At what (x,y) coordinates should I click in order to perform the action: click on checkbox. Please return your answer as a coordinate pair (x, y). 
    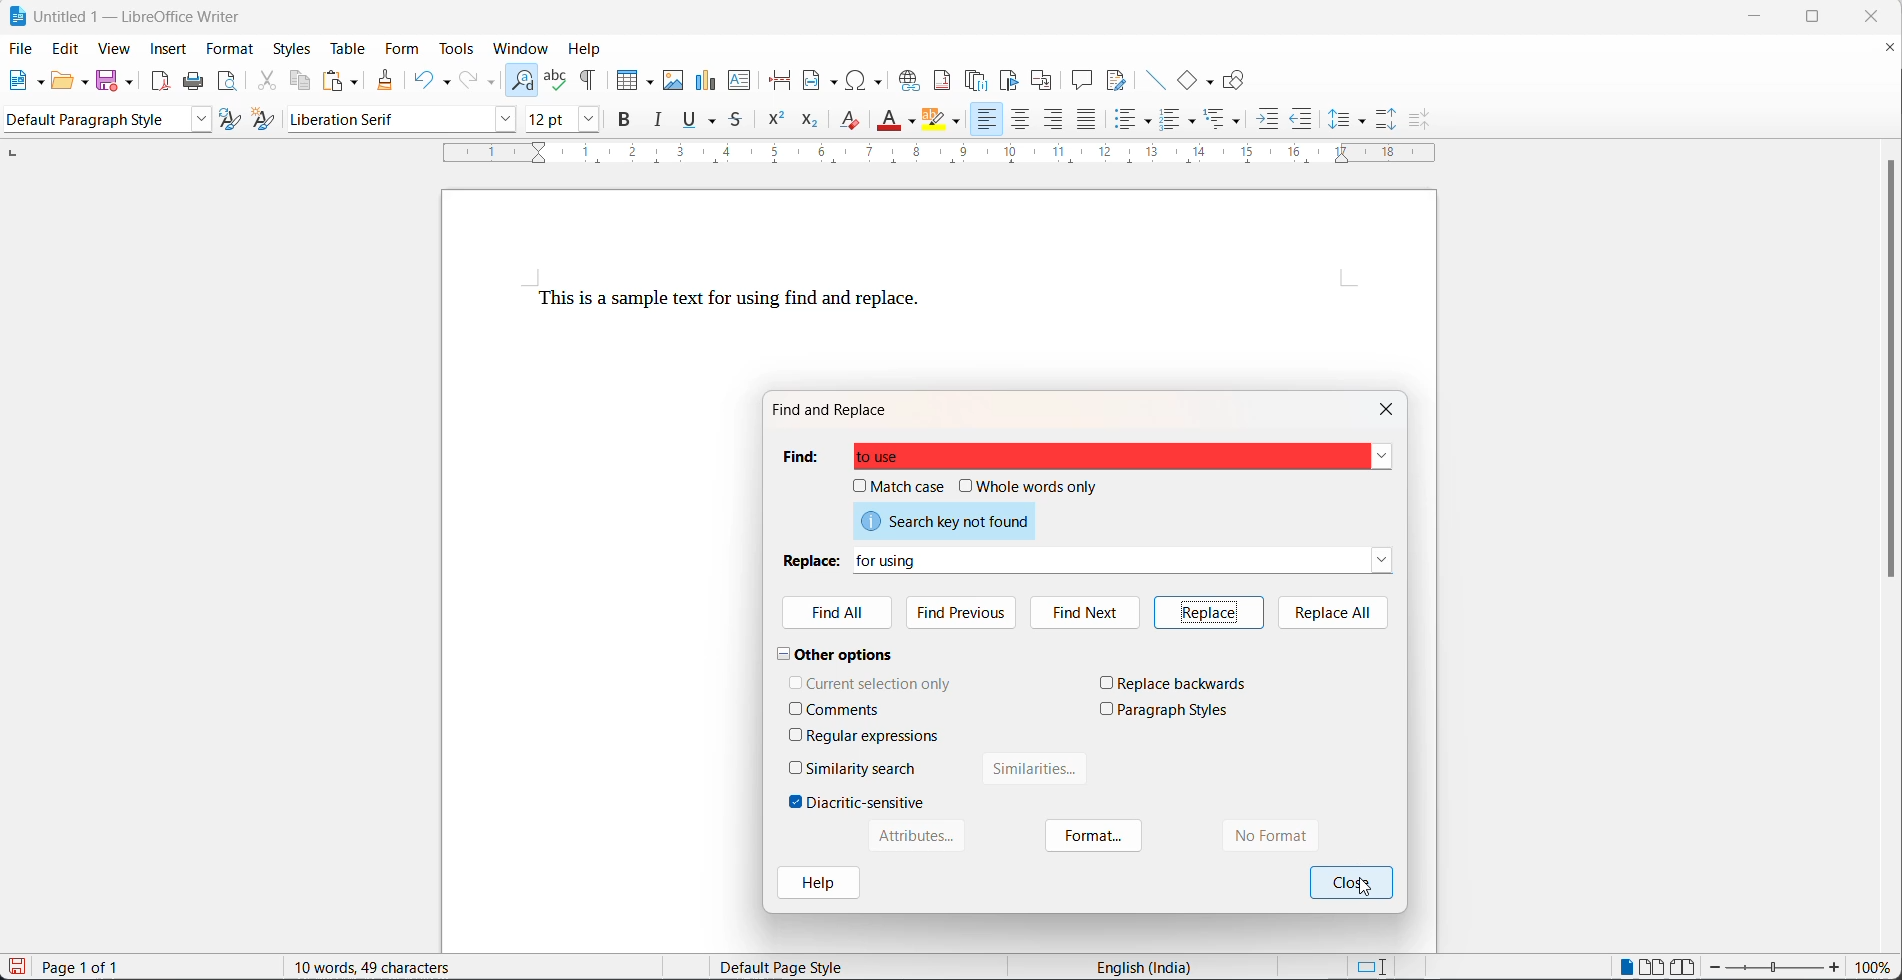
    Looking at the image, I should click on (1107, 682).